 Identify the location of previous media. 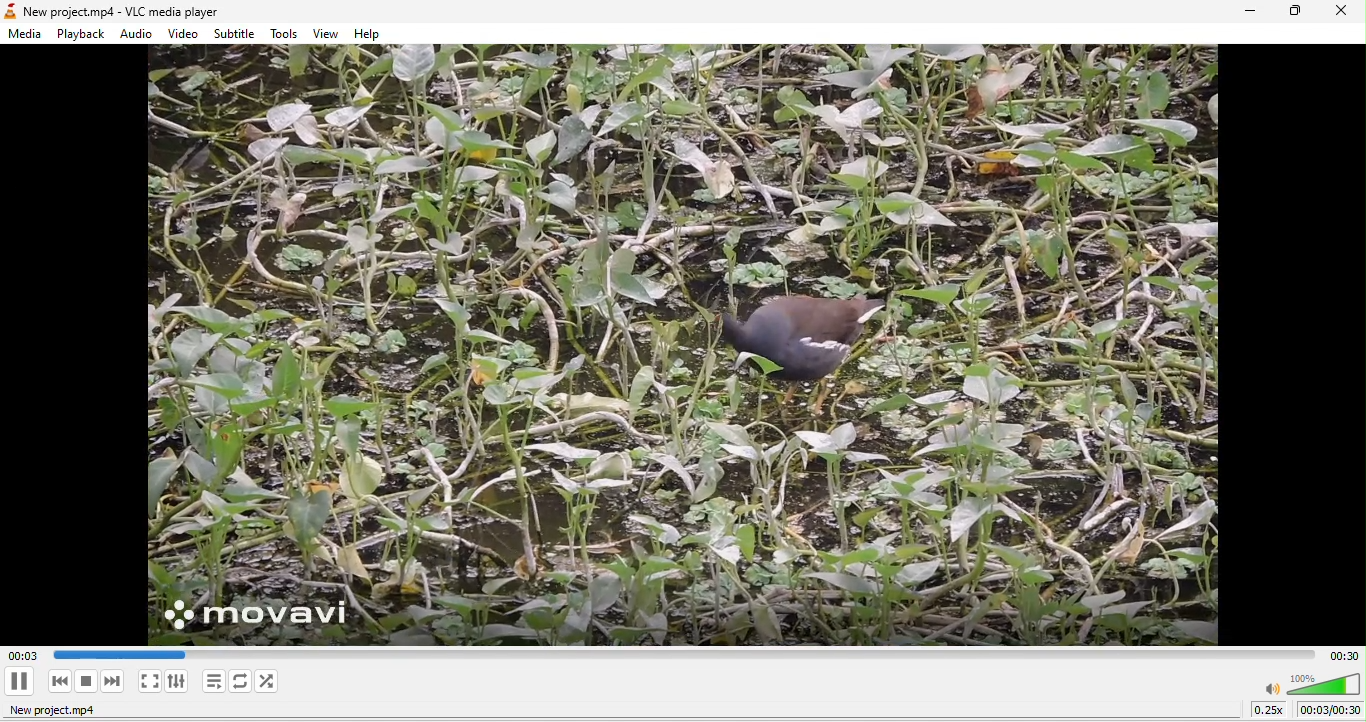
(54, 681).